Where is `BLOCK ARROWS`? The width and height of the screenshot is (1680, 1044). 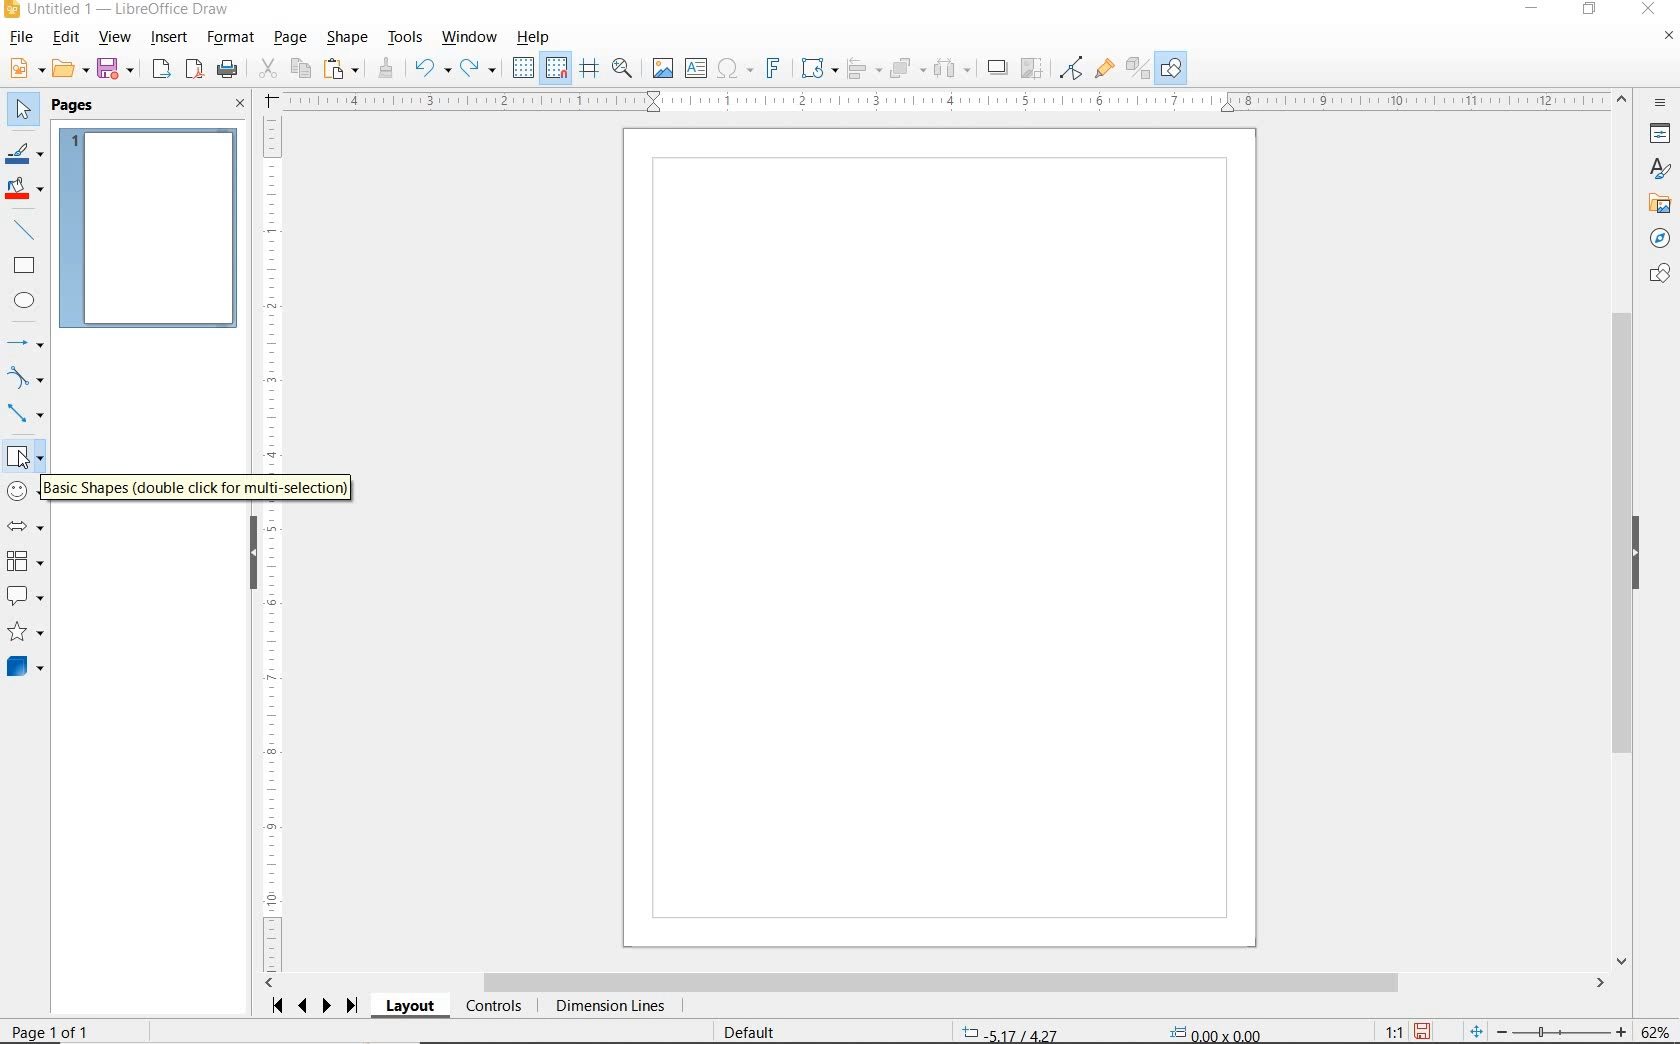 BLOCK ARROWS is located at coordinates (31, 526).